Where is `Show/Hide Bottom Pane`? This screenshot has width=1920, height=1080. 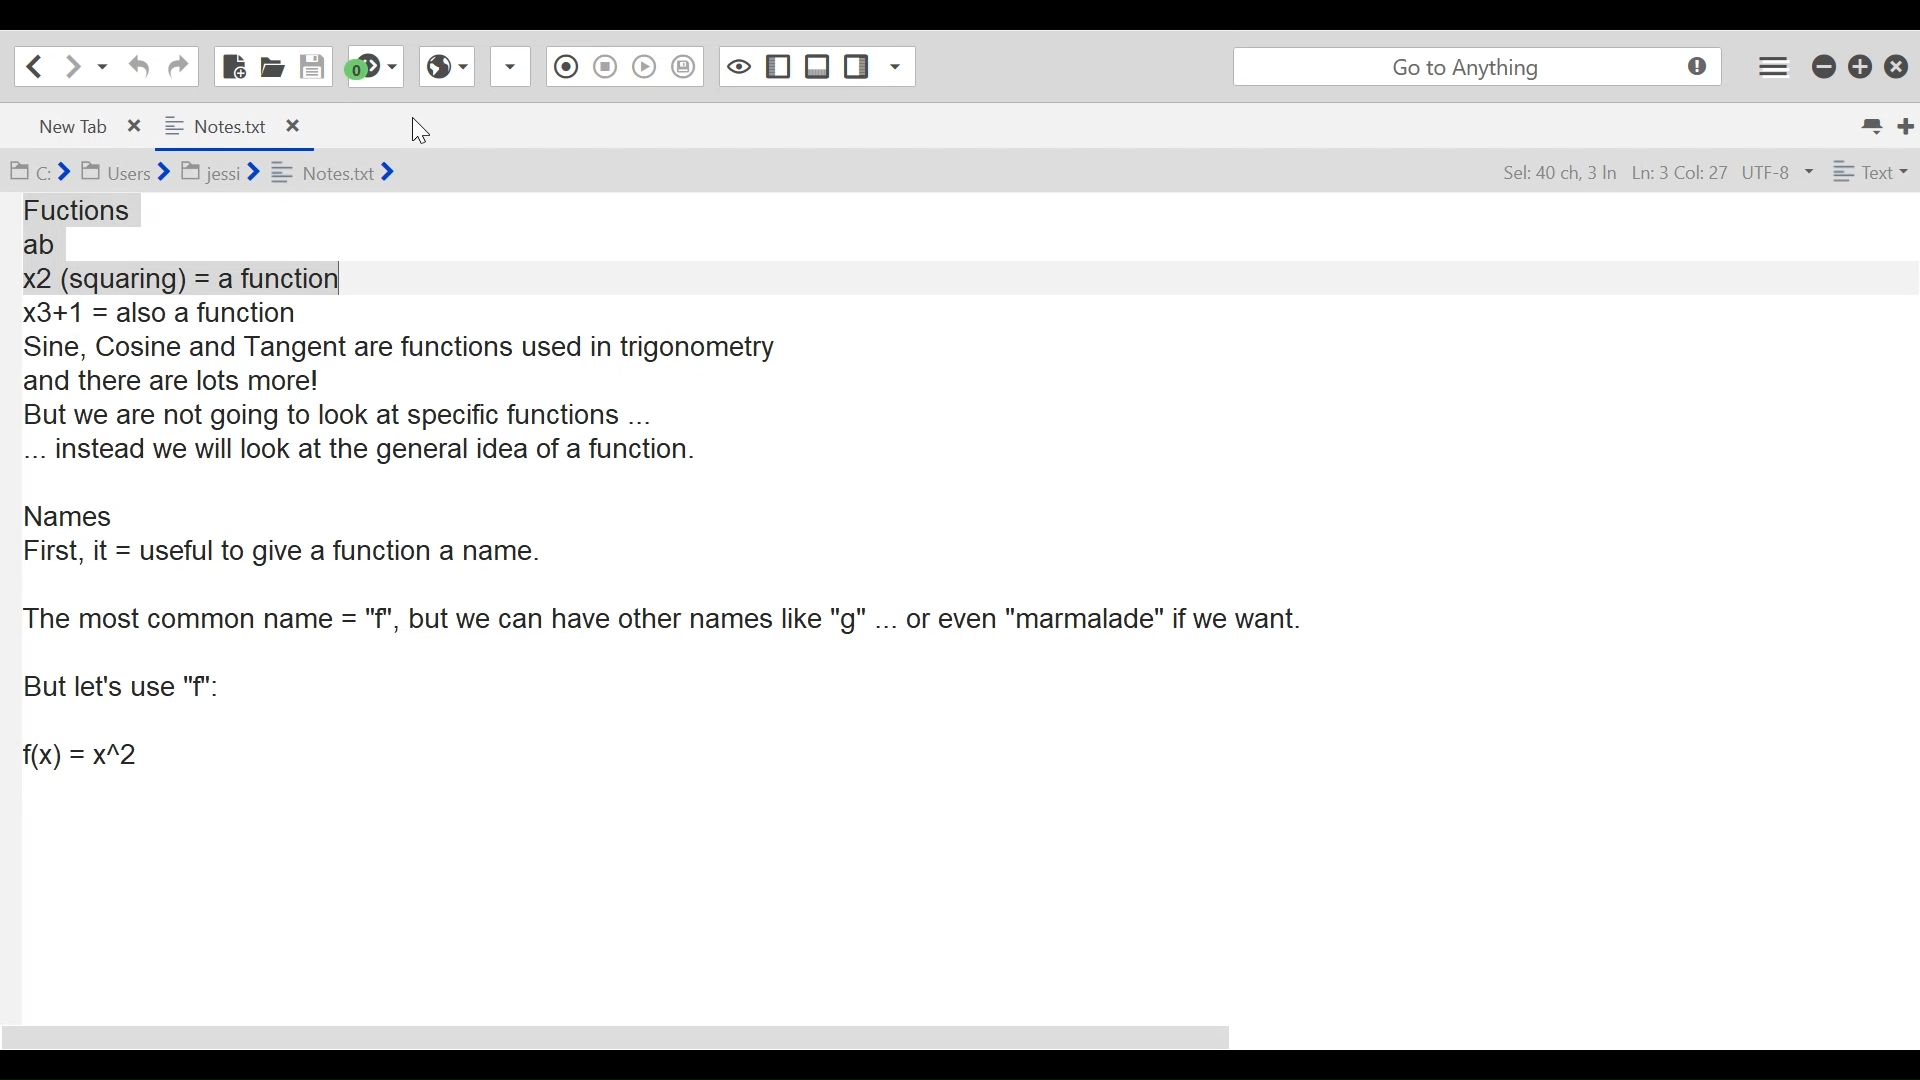 Show/Hide Bottom Pane is located at coordinates (857, 69).